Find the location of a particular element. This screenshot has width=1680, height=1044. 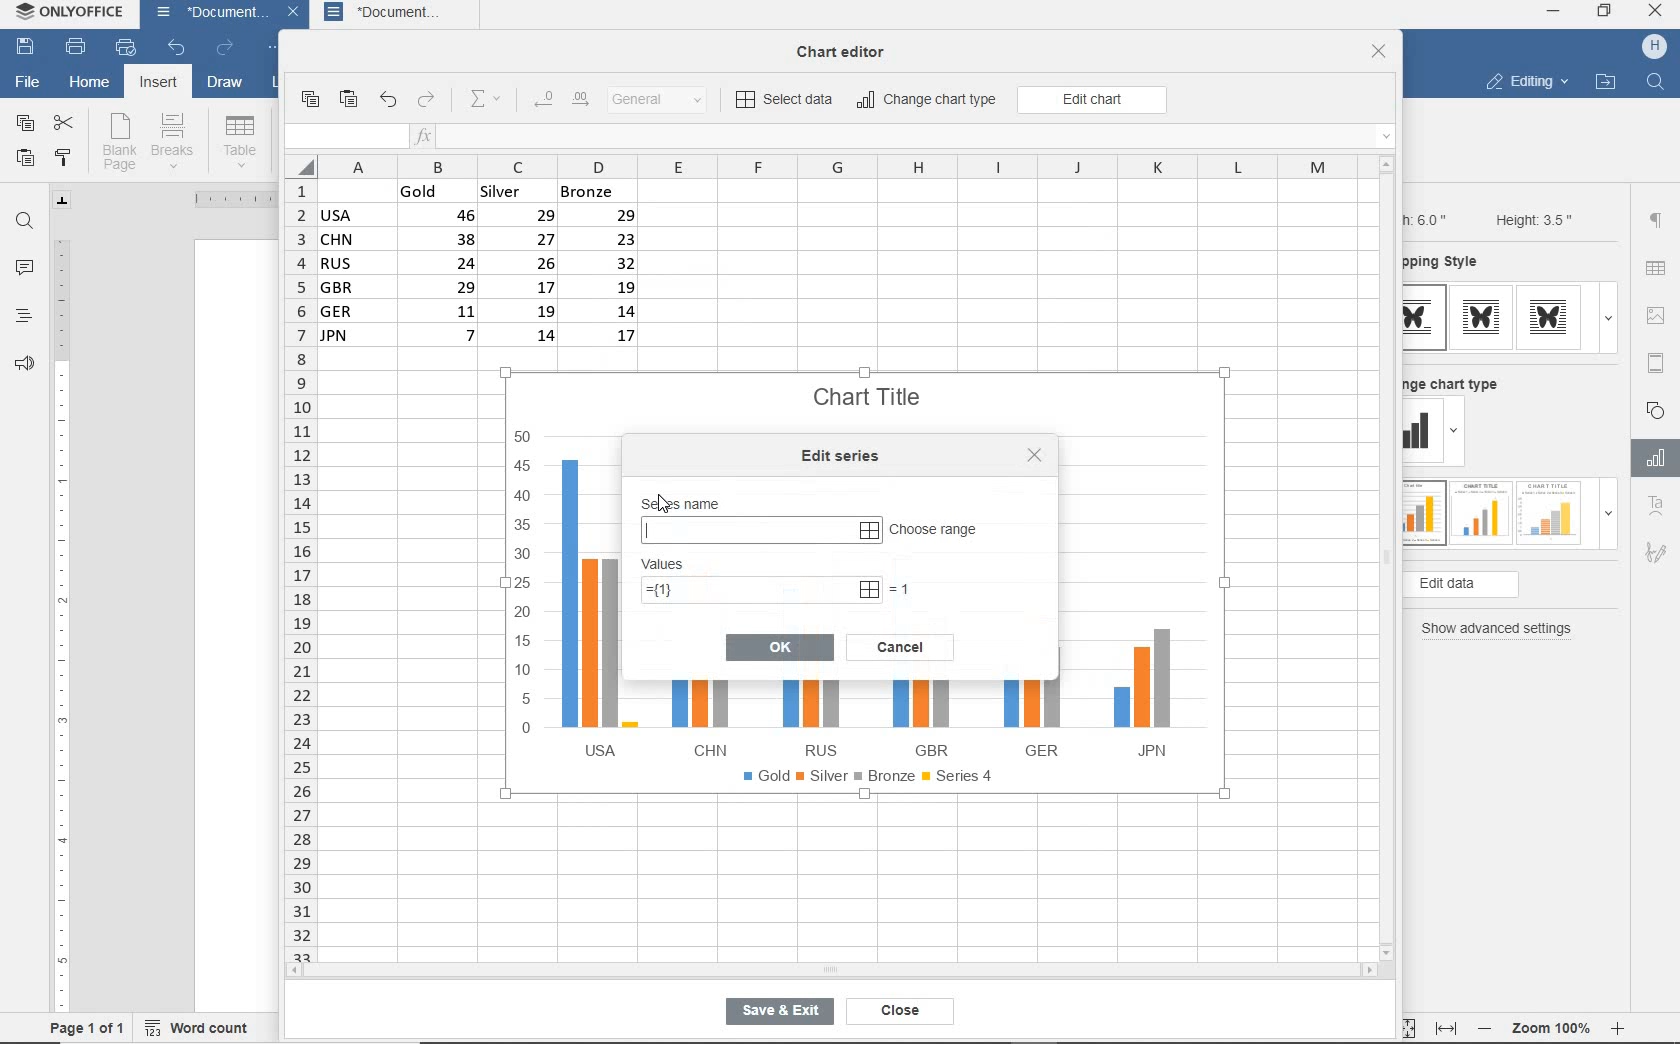

dropdown is located at coordinates (1608, 318).